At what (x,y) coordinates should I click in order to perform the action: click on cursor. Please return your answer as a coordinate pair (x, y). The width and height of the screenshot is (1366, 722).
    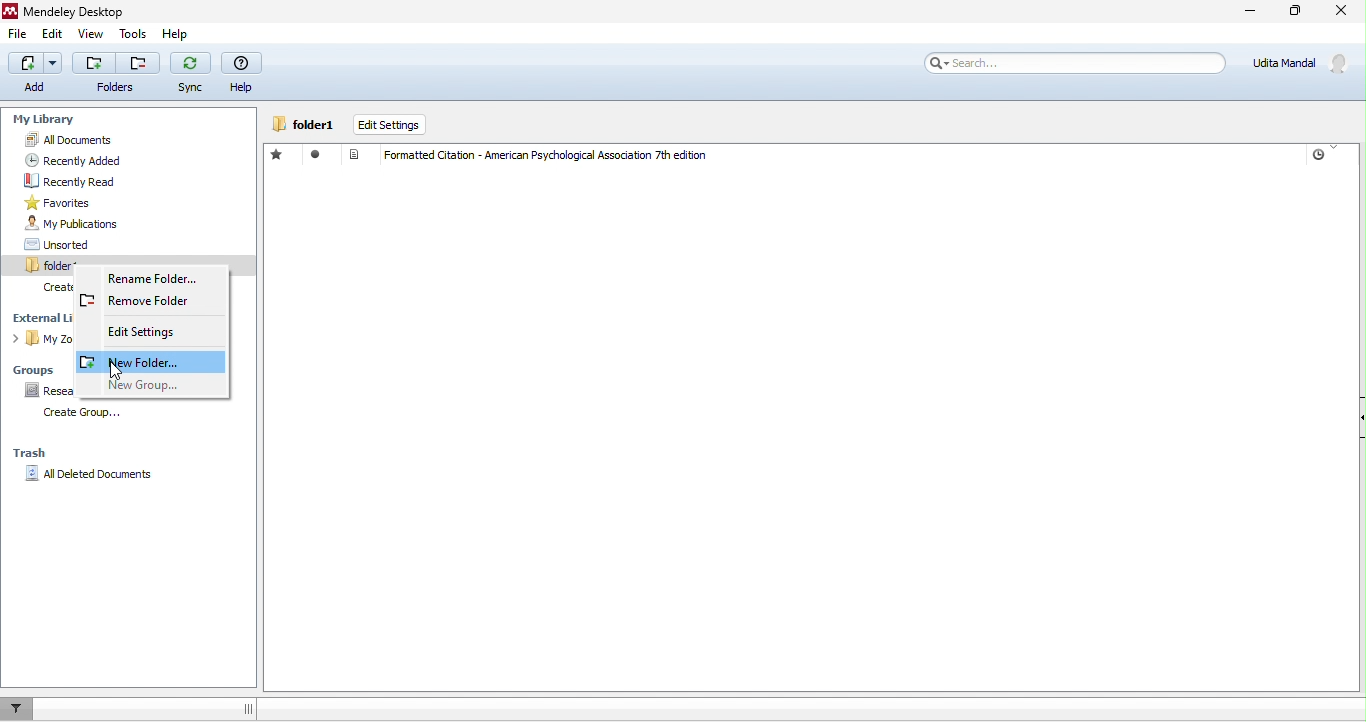
    Looking at the image, I should click on (116, 371).